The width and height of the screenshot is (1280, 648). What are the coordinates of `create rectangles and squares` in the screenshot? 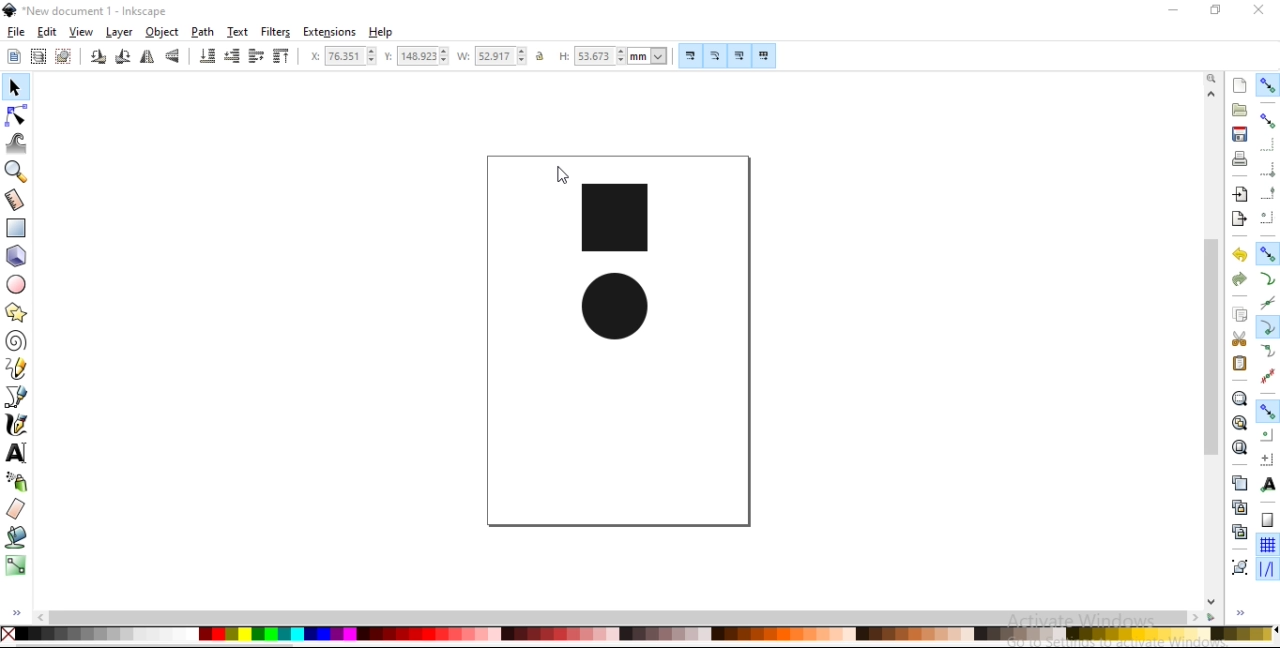 It's located at (16, 228).